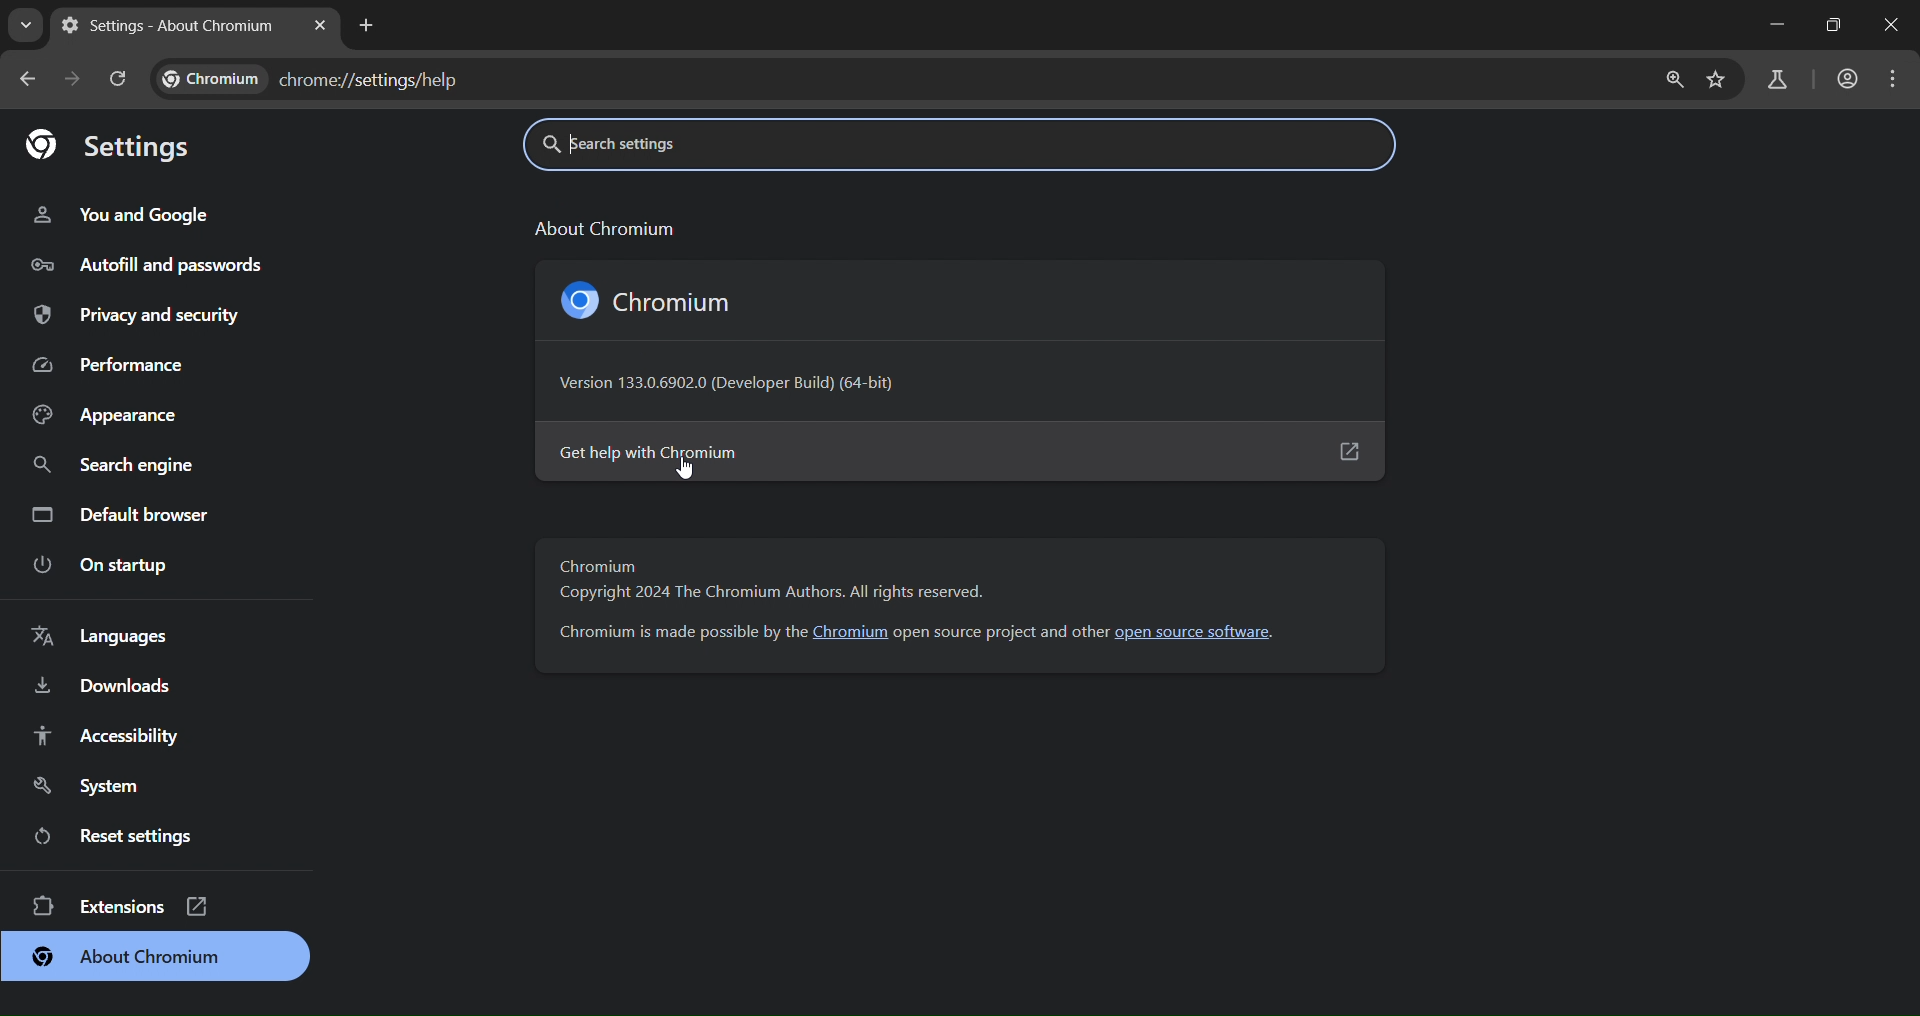  I want to click on system, so click(83, 784).